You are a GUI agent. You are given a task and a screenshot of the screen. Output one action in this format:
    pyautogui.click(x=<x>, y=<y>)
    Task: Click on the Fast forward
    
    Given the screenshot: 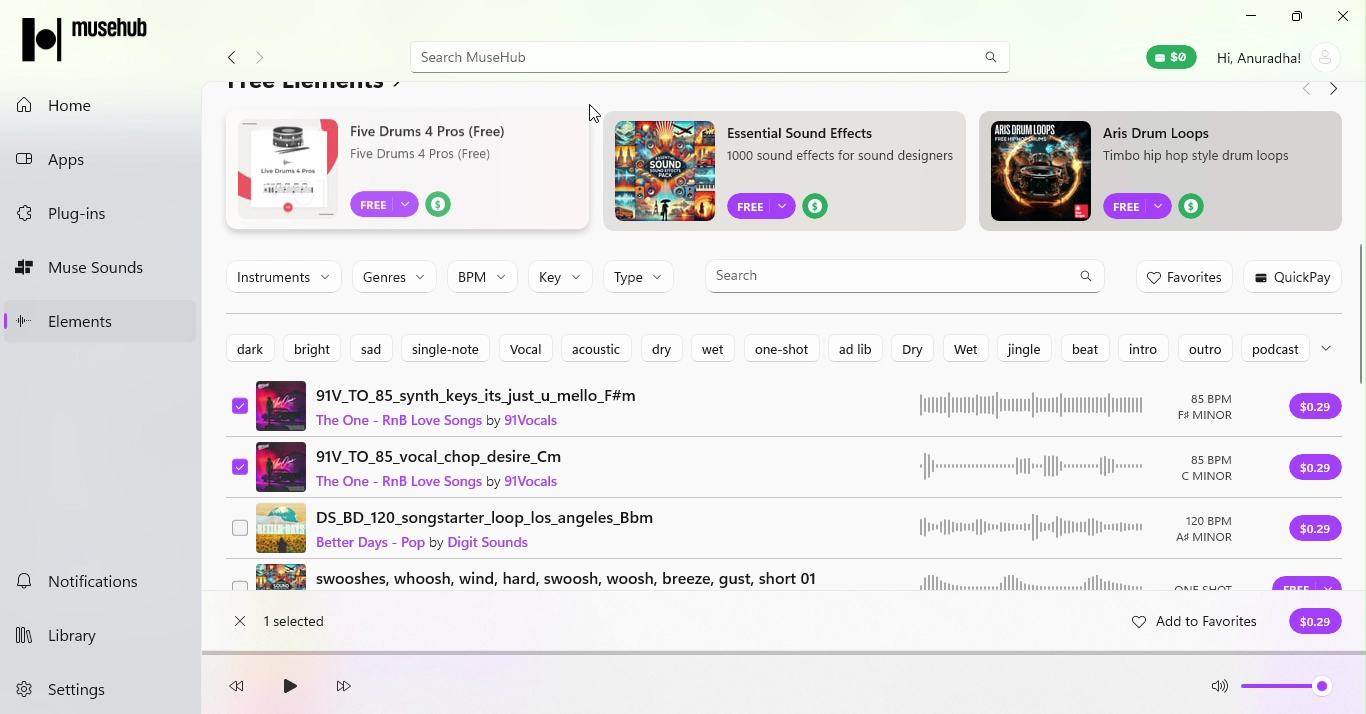 What is the action you would take?
    pyautogui.click(x=344, y=688)
    